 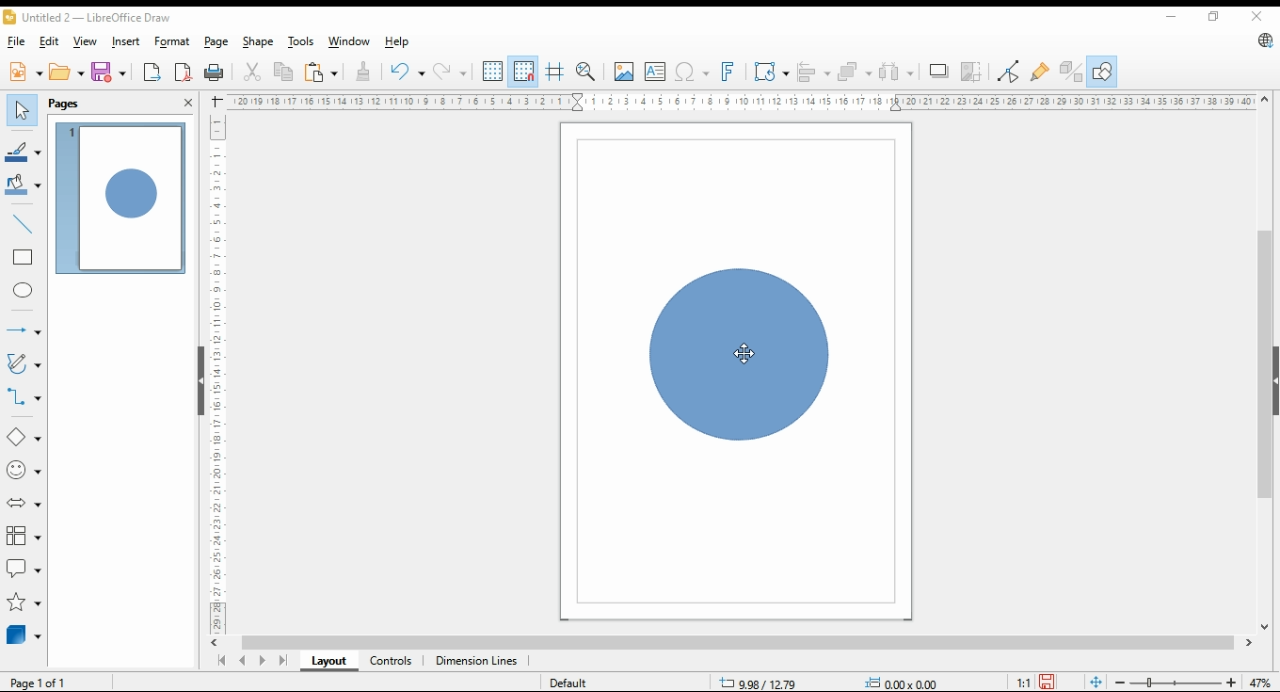 I want to click on insert special characters, so click(x=694, y=72).